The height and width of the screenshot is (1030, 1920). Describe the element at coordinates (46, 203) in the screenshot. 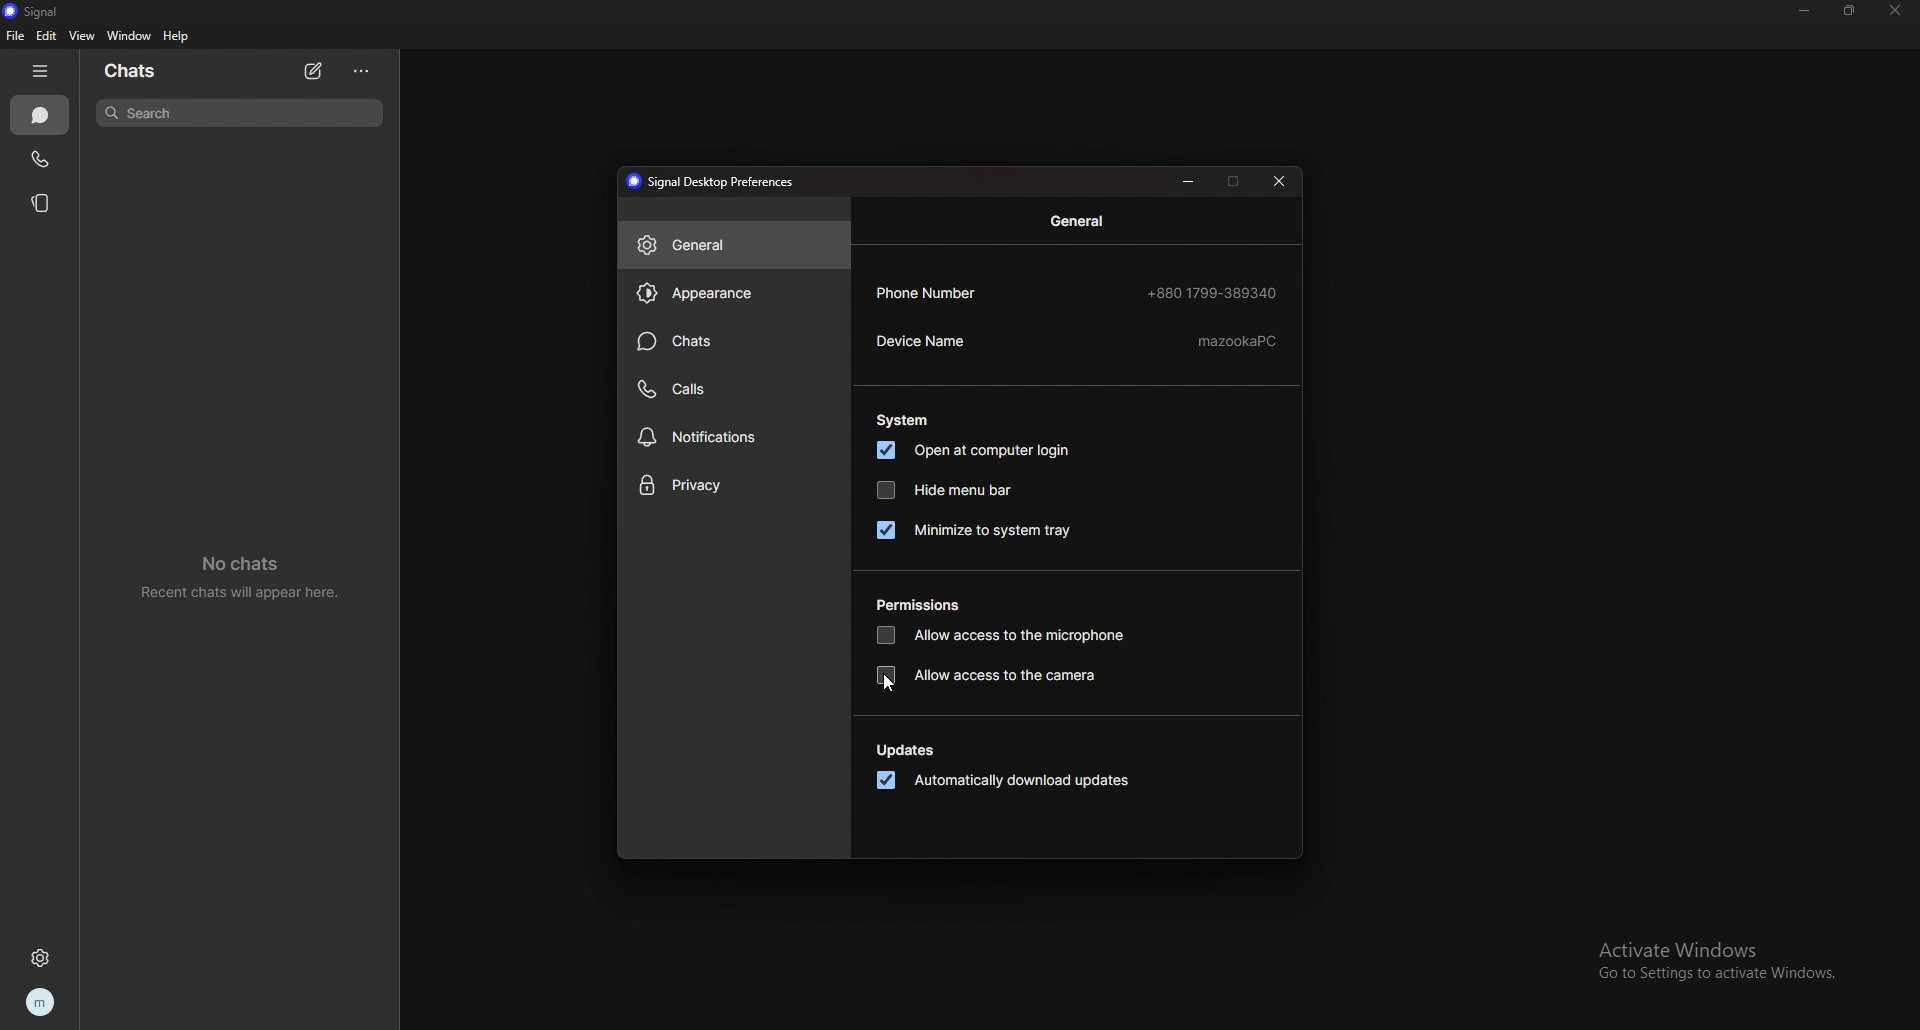

I see `stories` at that location.